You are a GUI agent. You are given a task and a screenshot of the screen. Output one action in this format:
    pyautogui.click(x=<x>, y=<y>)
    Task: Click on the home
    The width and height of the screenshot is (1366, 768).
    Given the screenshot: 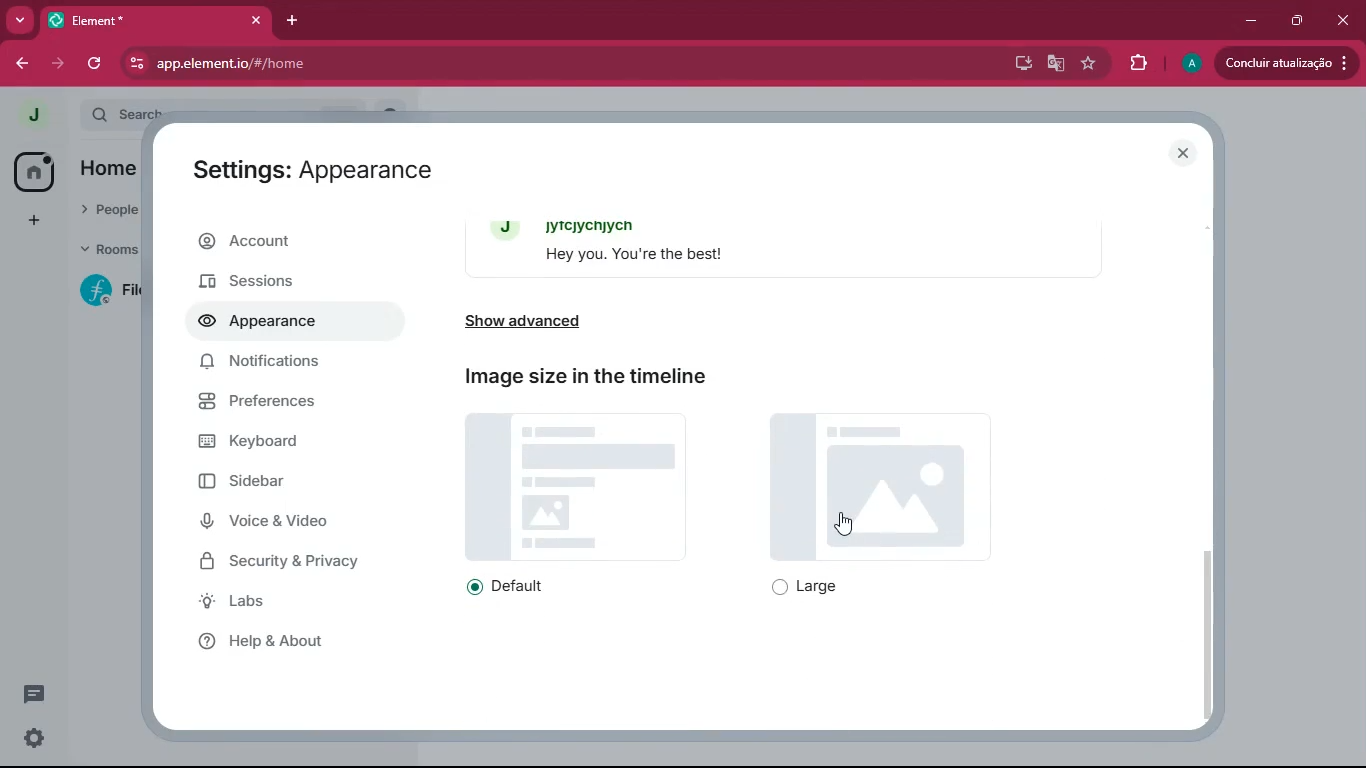 What is the action you would take?
    pyautogui.click(x=27, y=170)
    